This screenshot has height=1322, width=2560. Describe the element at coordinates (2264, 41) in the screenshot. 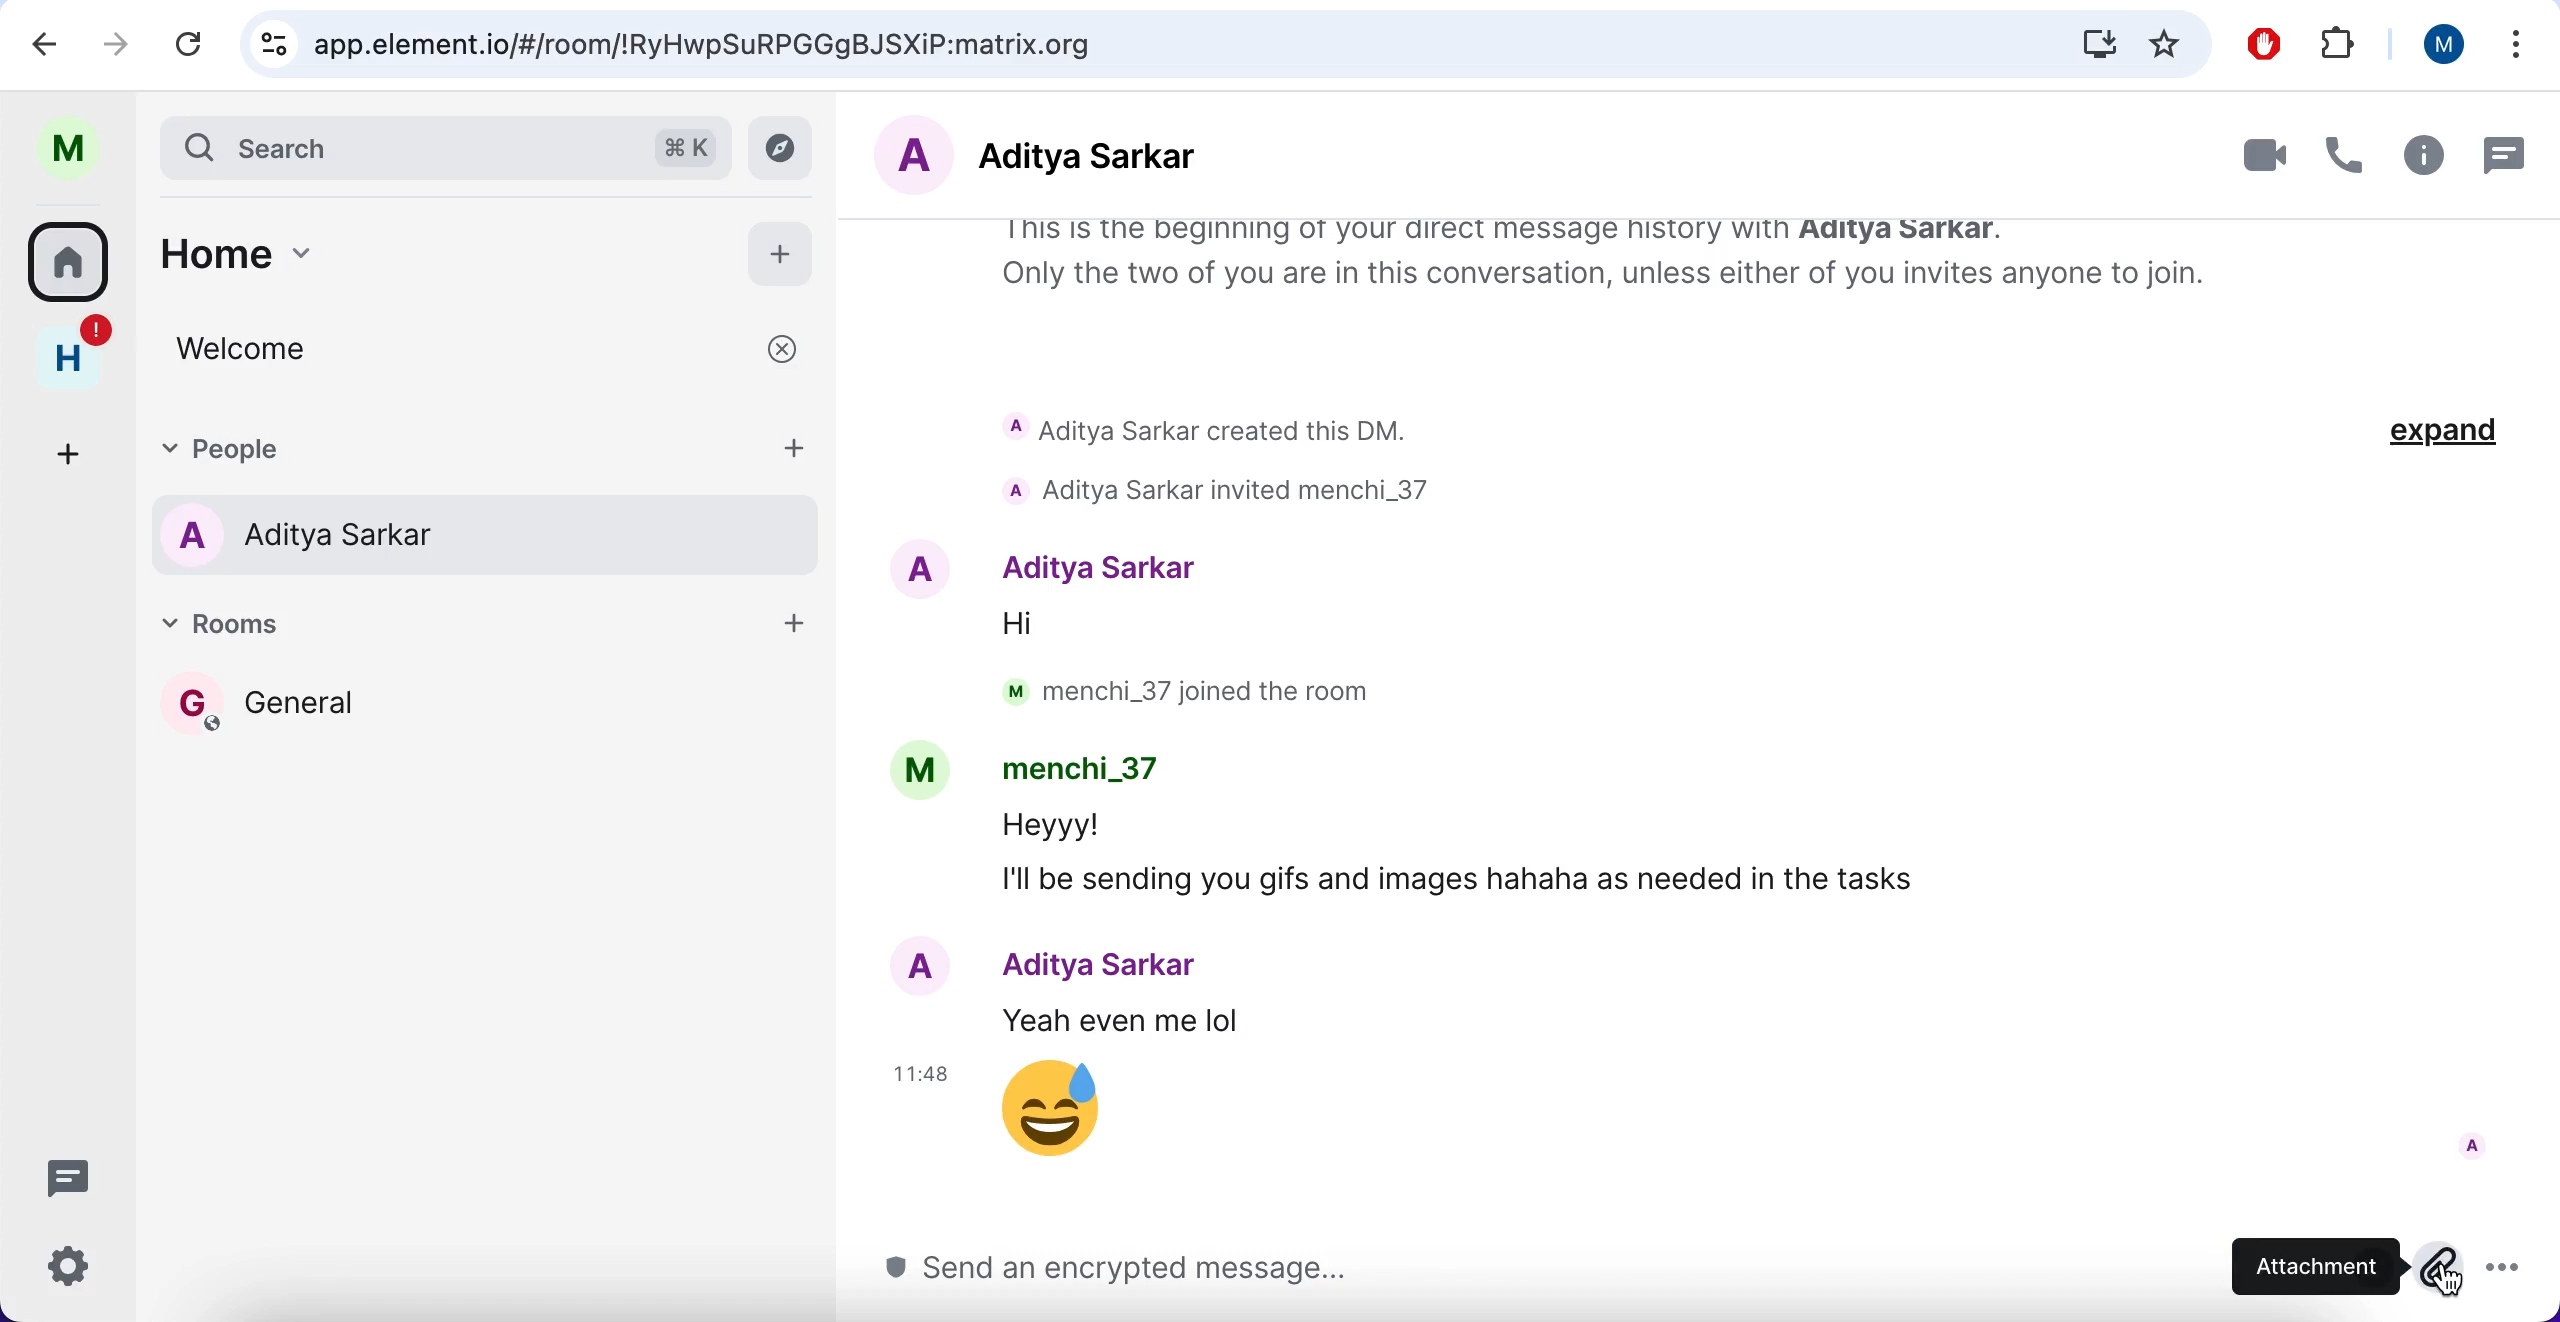

I see `ad block` at that location.